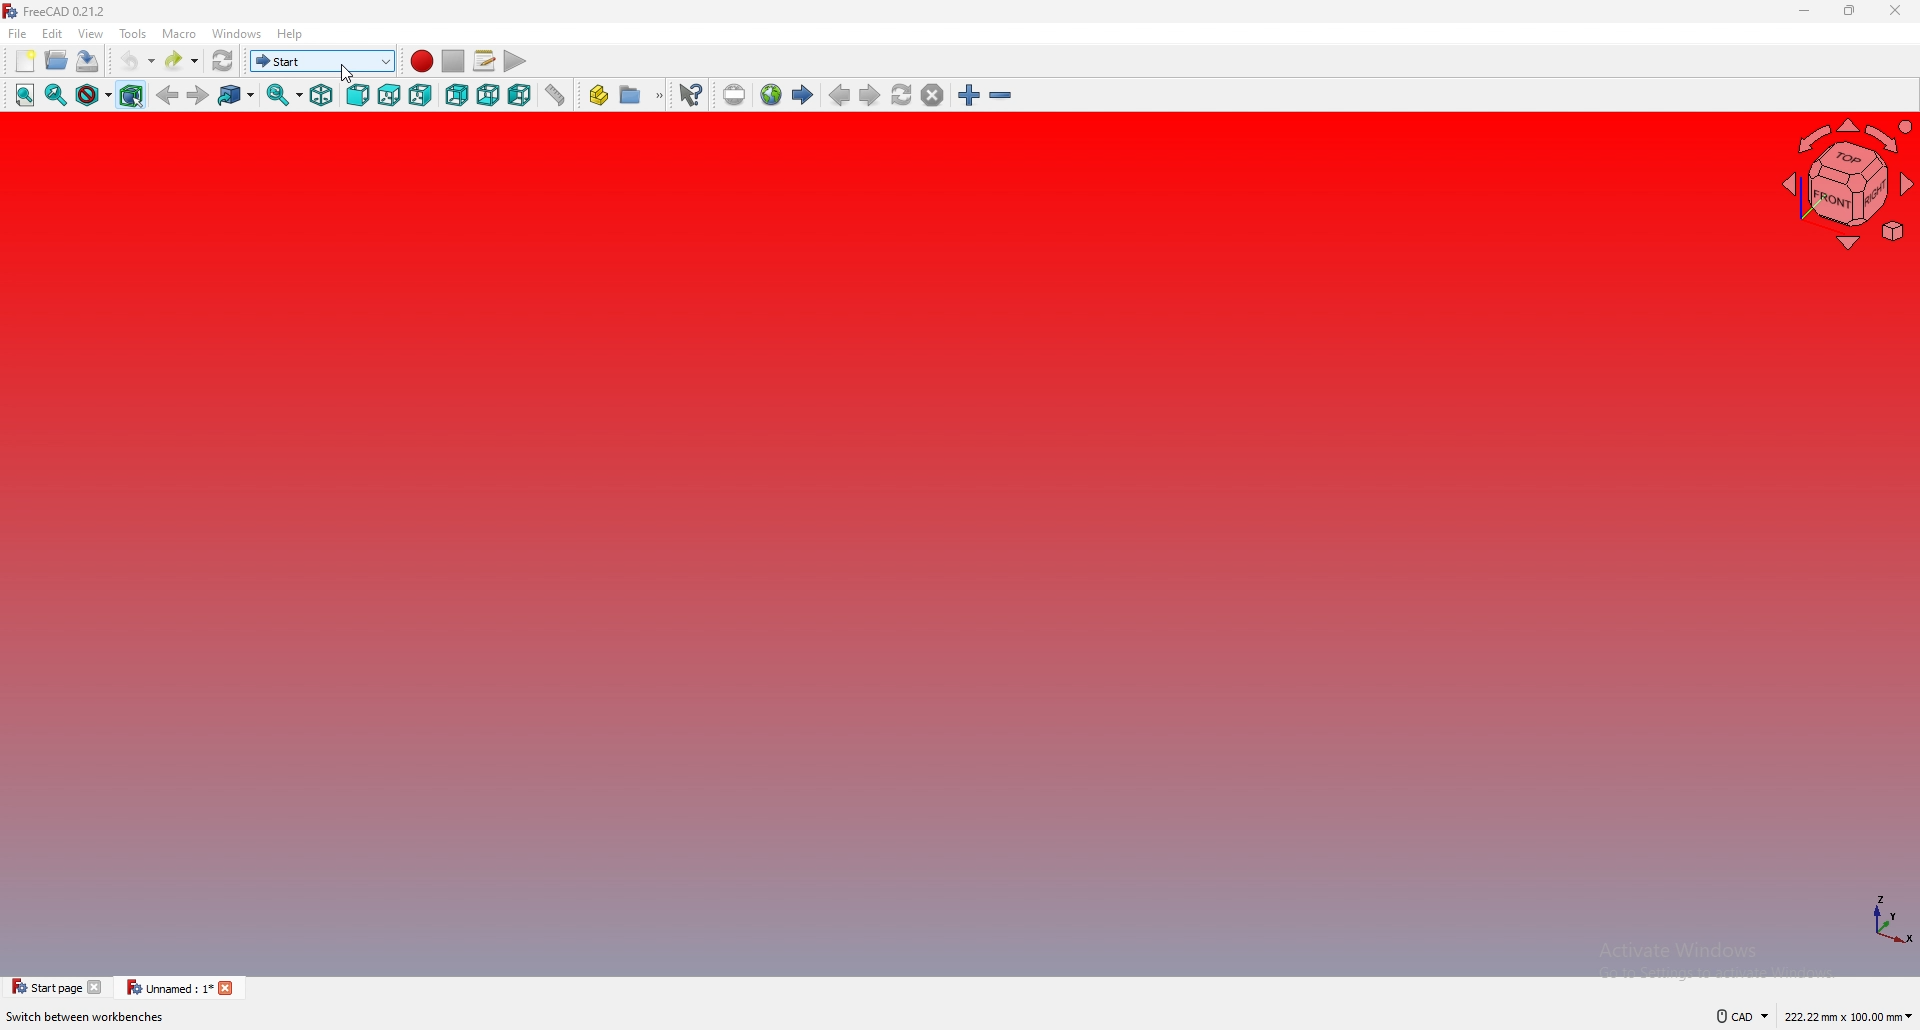 The width and height of the screenshot is (1920, 1030). What do you see at coordinates (423, 61) in the screenshot?
I see `record macro` at bounding box center [423, 61].